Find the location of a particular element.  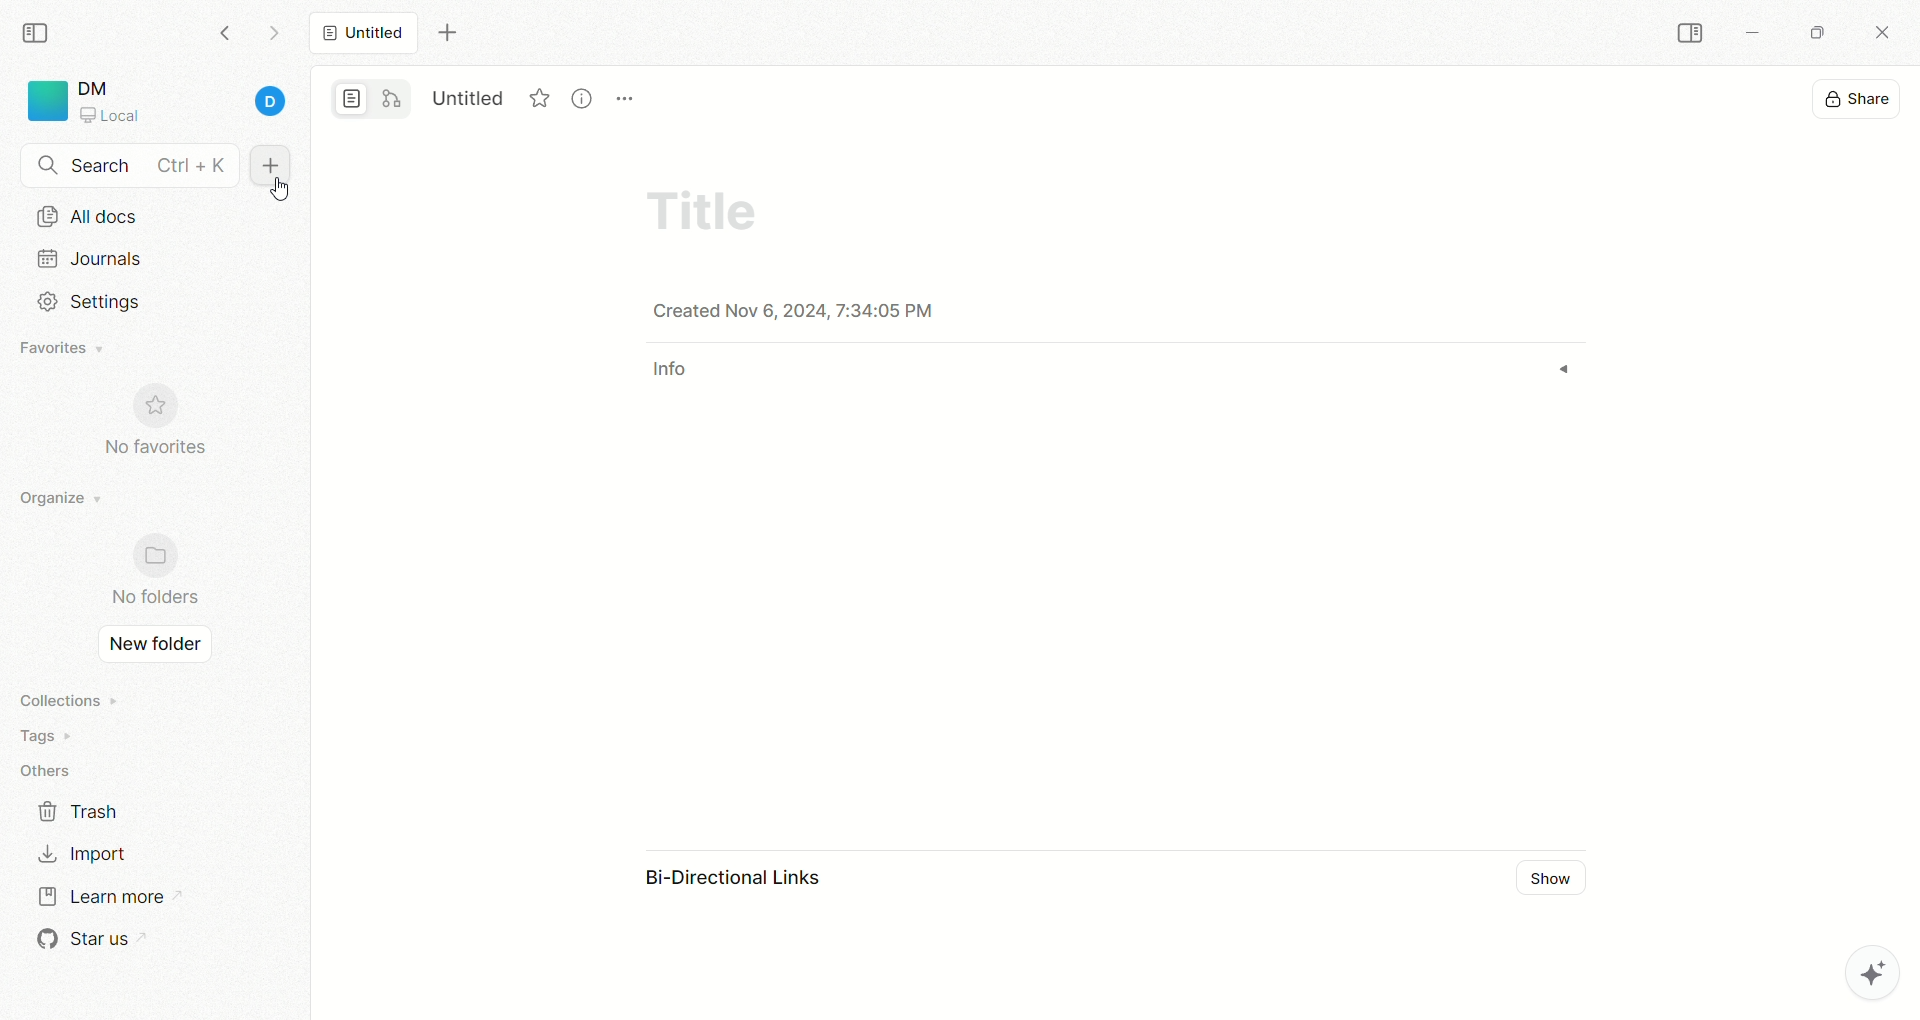

maximize is located at coordinates (1811, 31).